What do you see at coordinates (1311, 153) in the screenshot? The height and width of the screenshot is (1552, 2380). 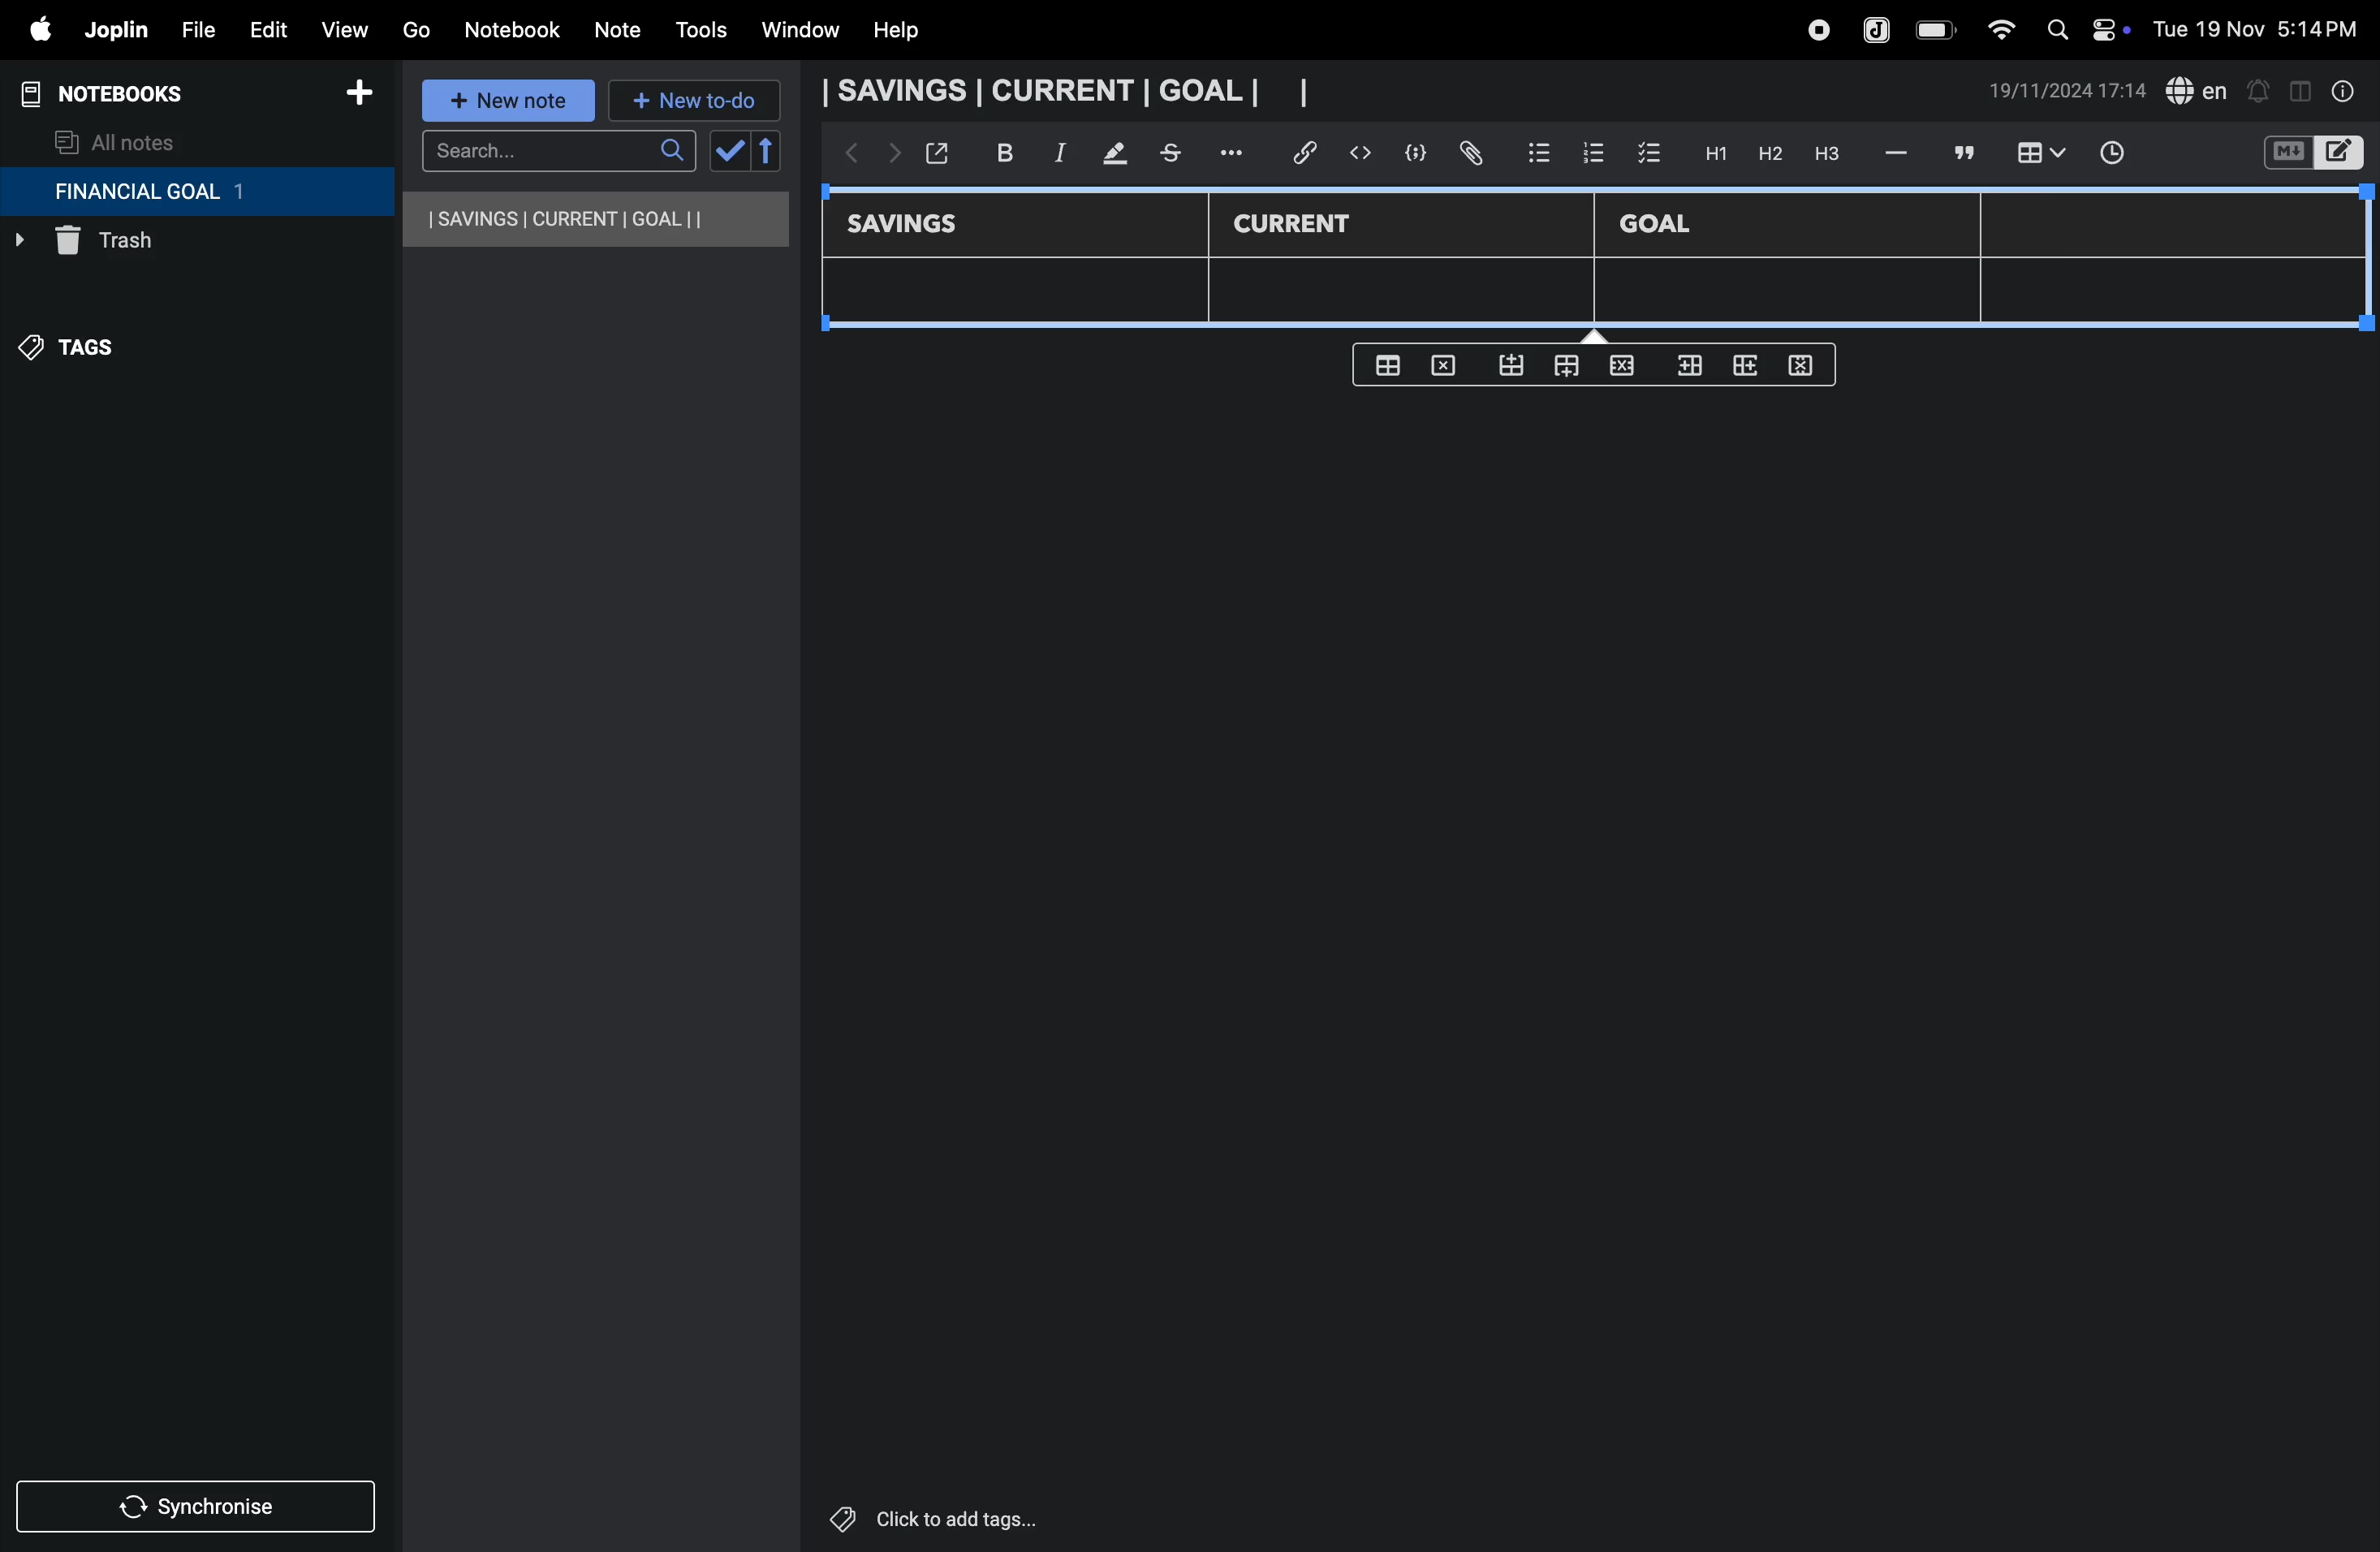 I see `hyper link` at bounding box center [1311, 153].